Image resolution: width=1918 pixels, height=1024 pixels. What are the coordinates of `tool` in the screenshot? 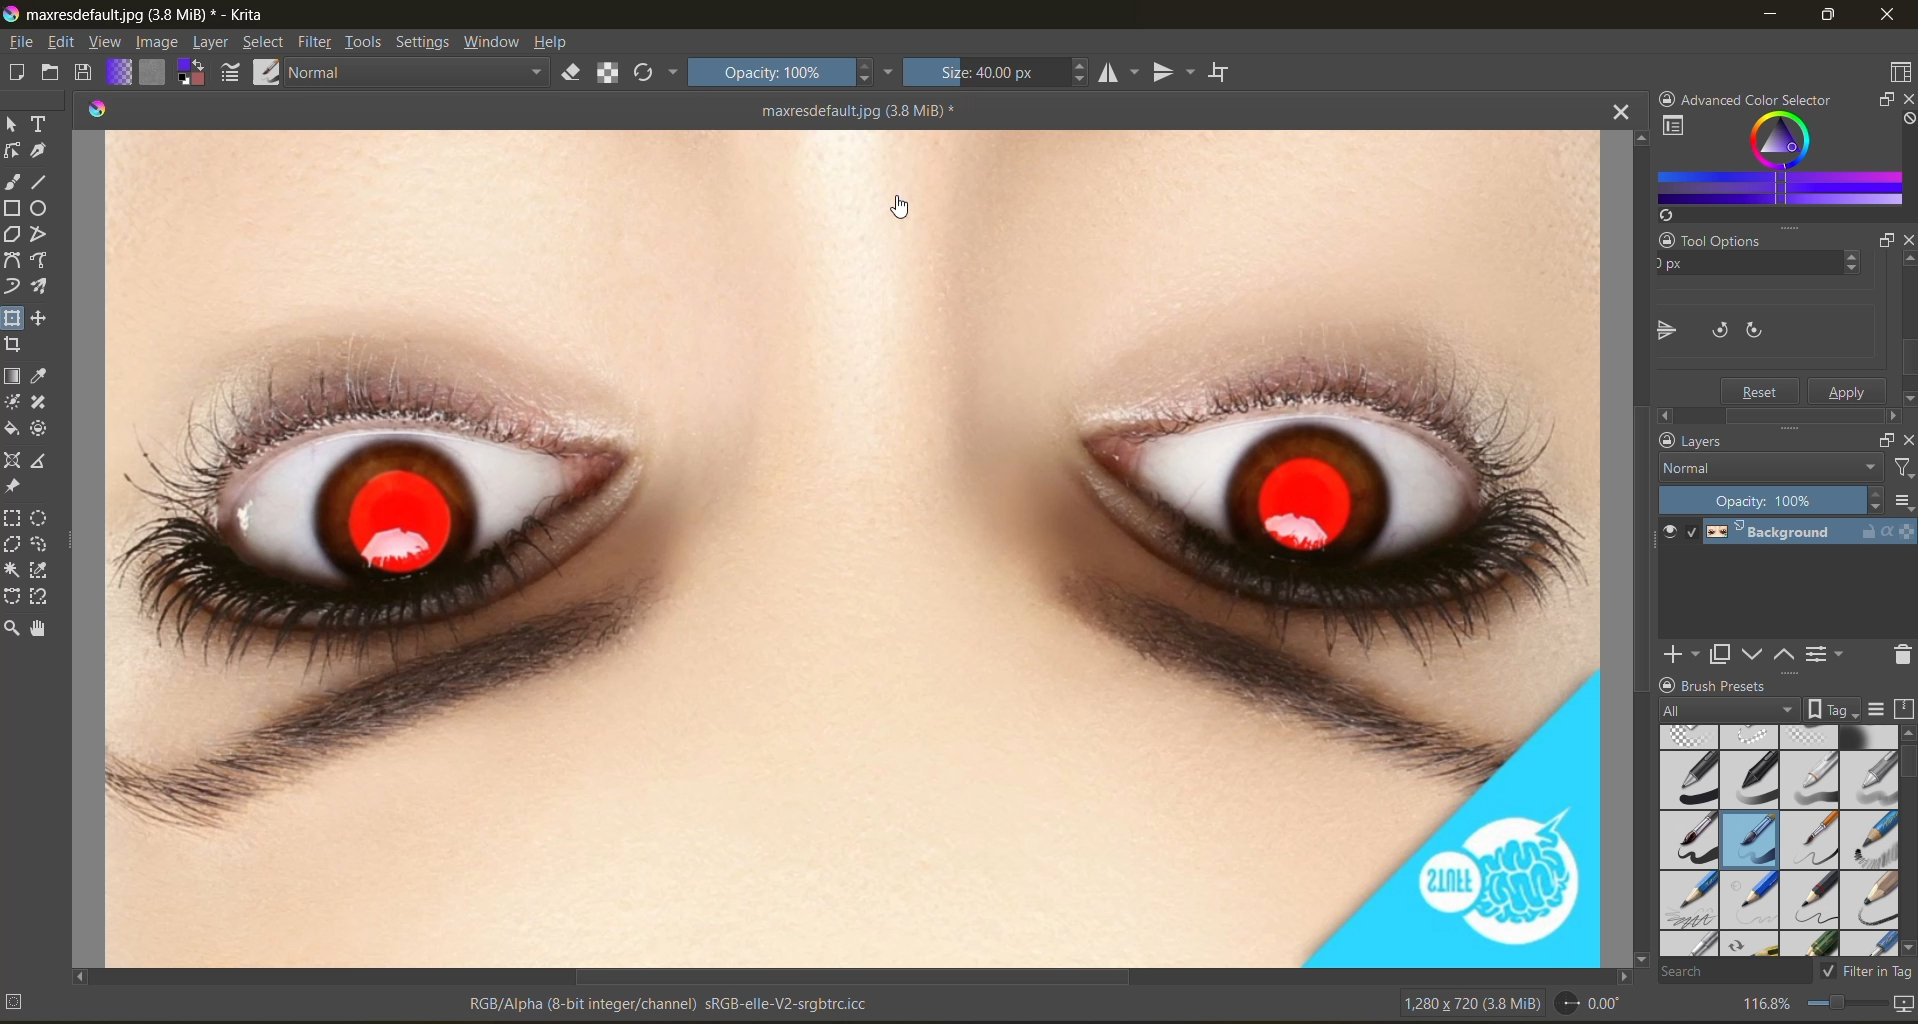 It's located at (44, 543).